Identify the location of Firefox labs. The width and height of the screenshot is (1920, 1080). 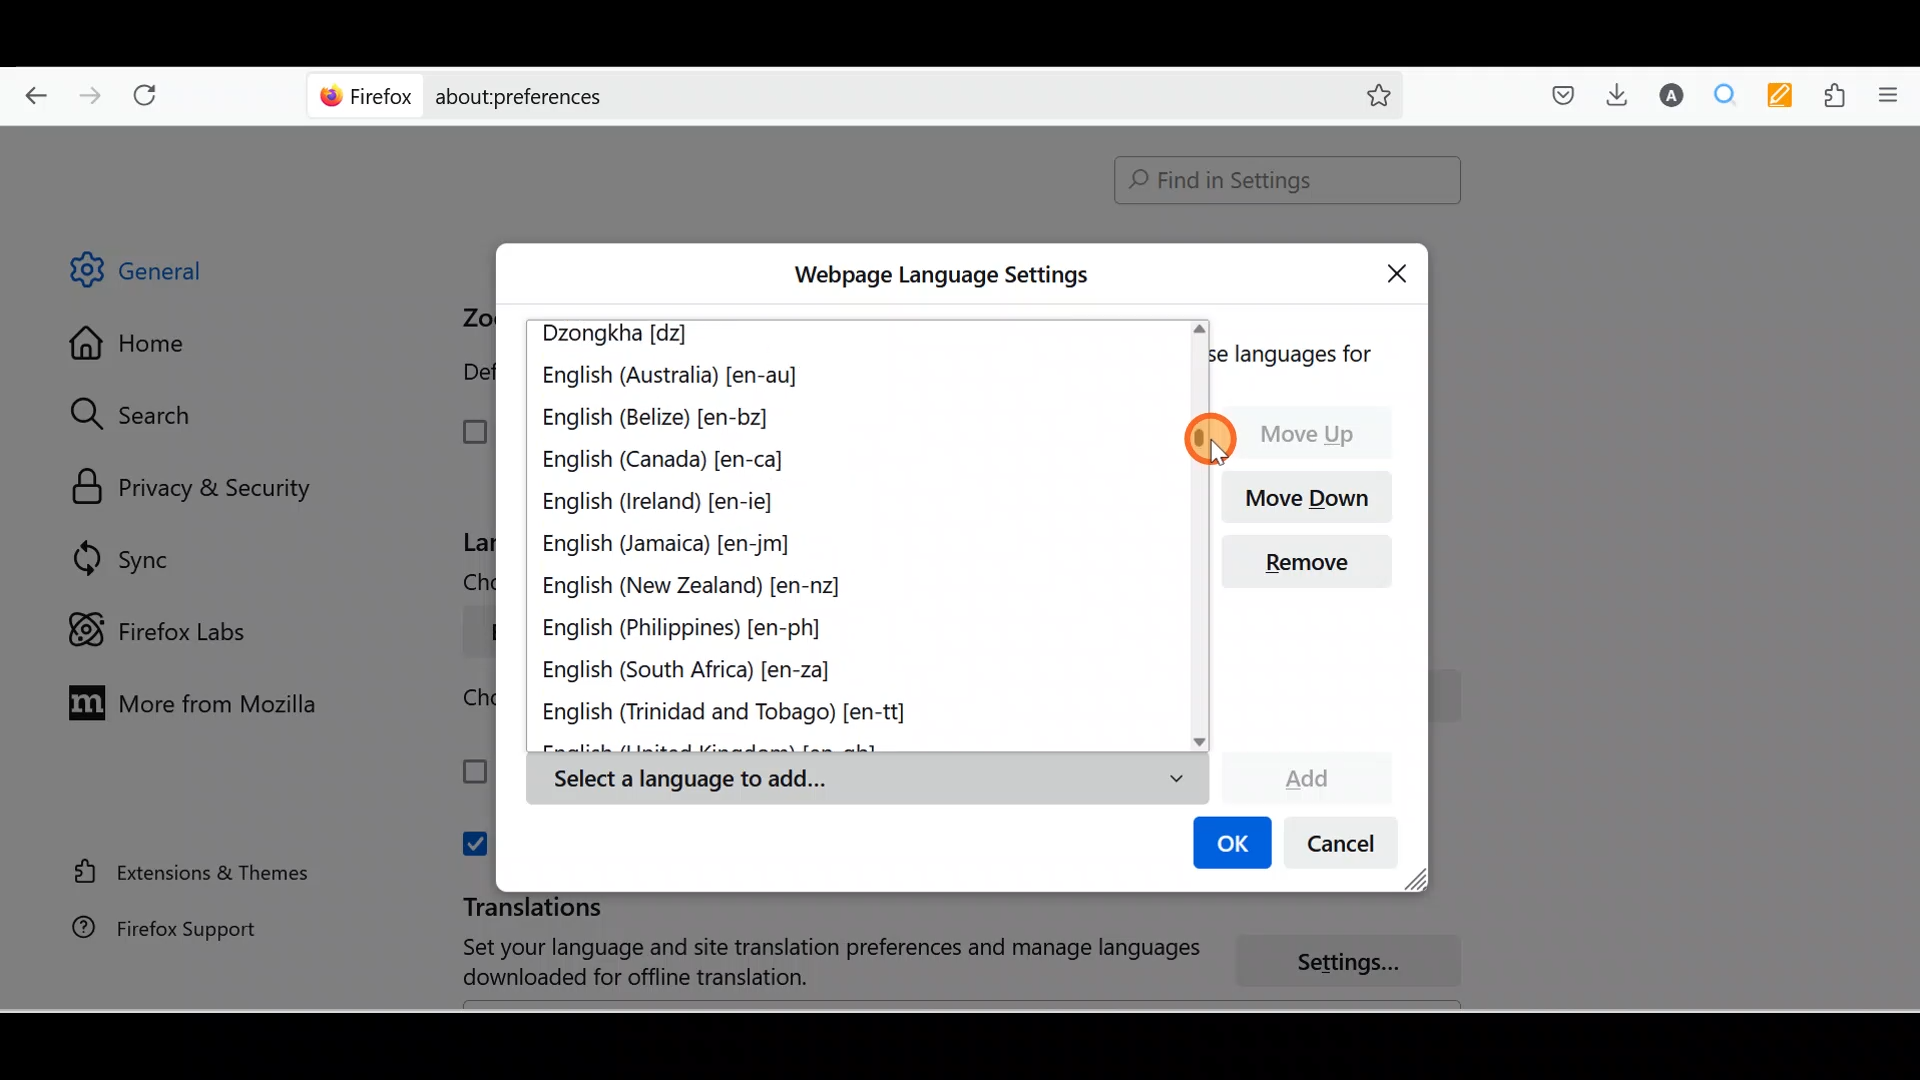
(164, 631).